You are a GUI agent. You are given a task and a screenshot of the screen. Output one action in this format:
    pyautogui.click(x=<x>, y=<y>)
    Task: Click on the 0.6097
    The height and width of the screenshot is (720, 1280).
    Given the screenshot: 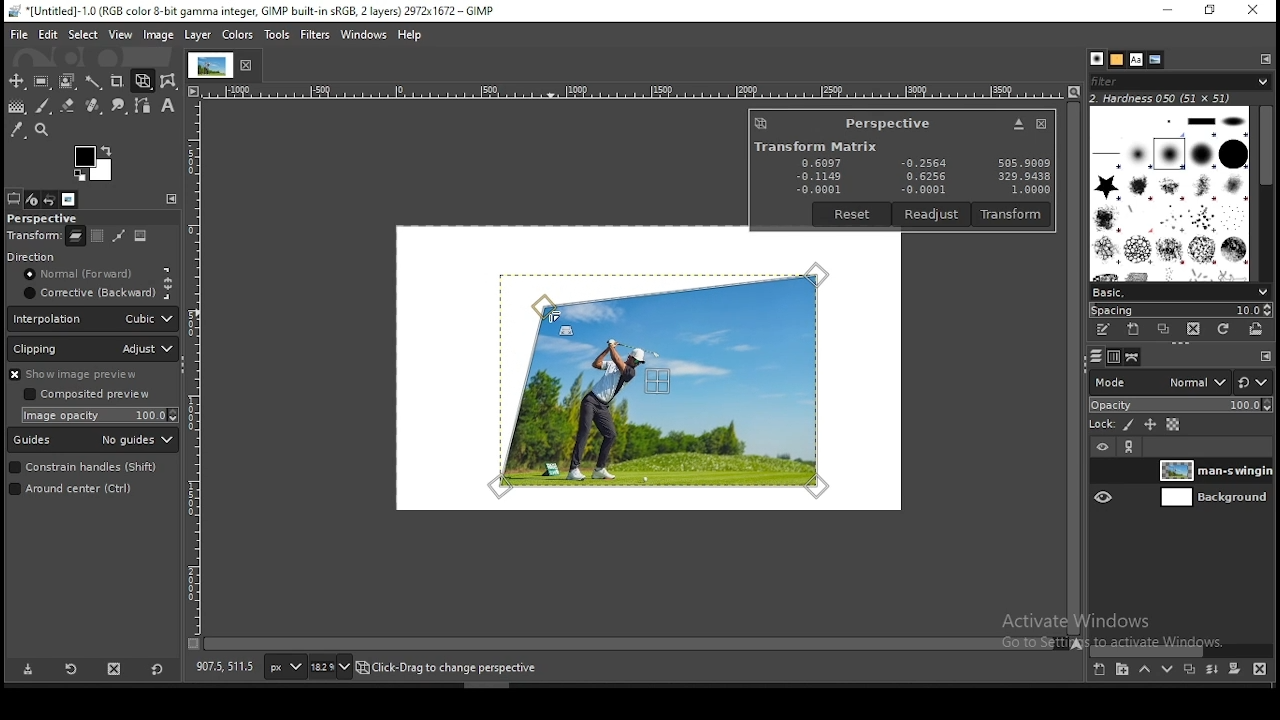 What is the action you would take?
    pyautogui.click(x=823, y=161)
    